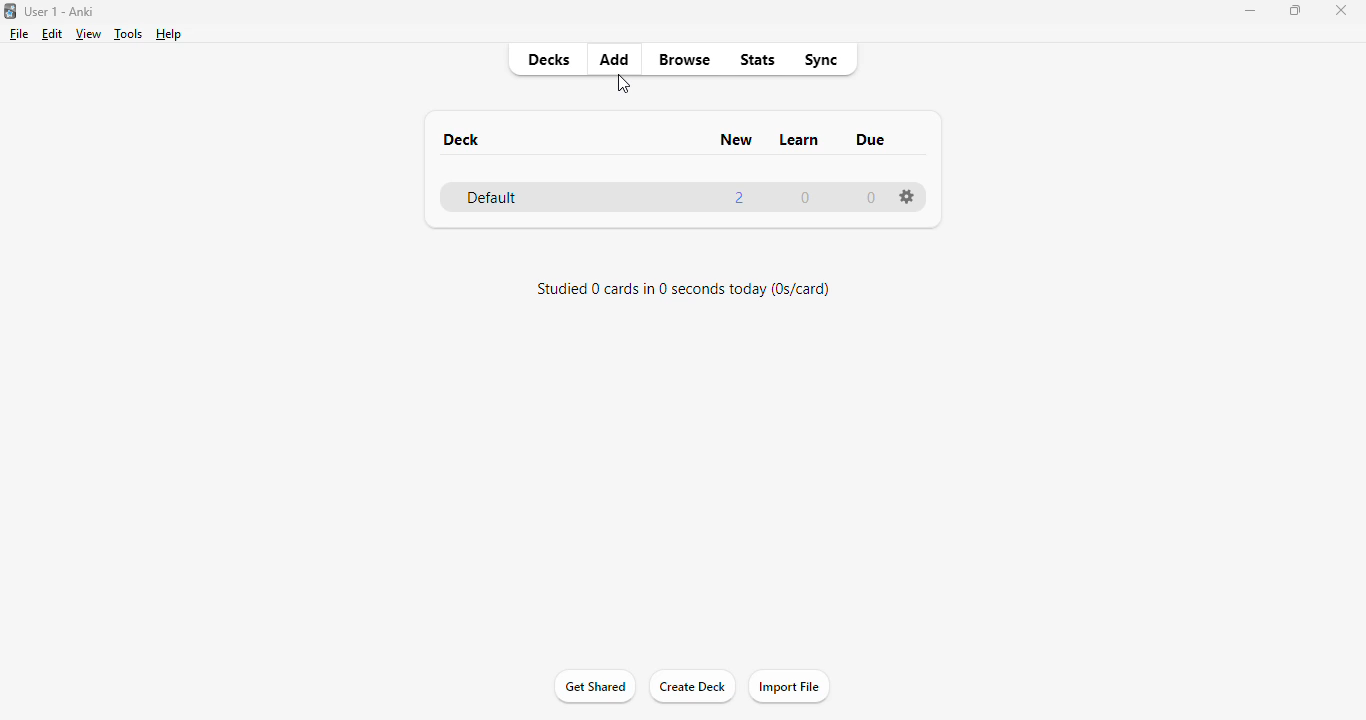 This screenshot has width=1366, height=720. What do you see at coordinates (1341, 10) in the screenshot?
I see `close` at bounding box center [1341, 10].